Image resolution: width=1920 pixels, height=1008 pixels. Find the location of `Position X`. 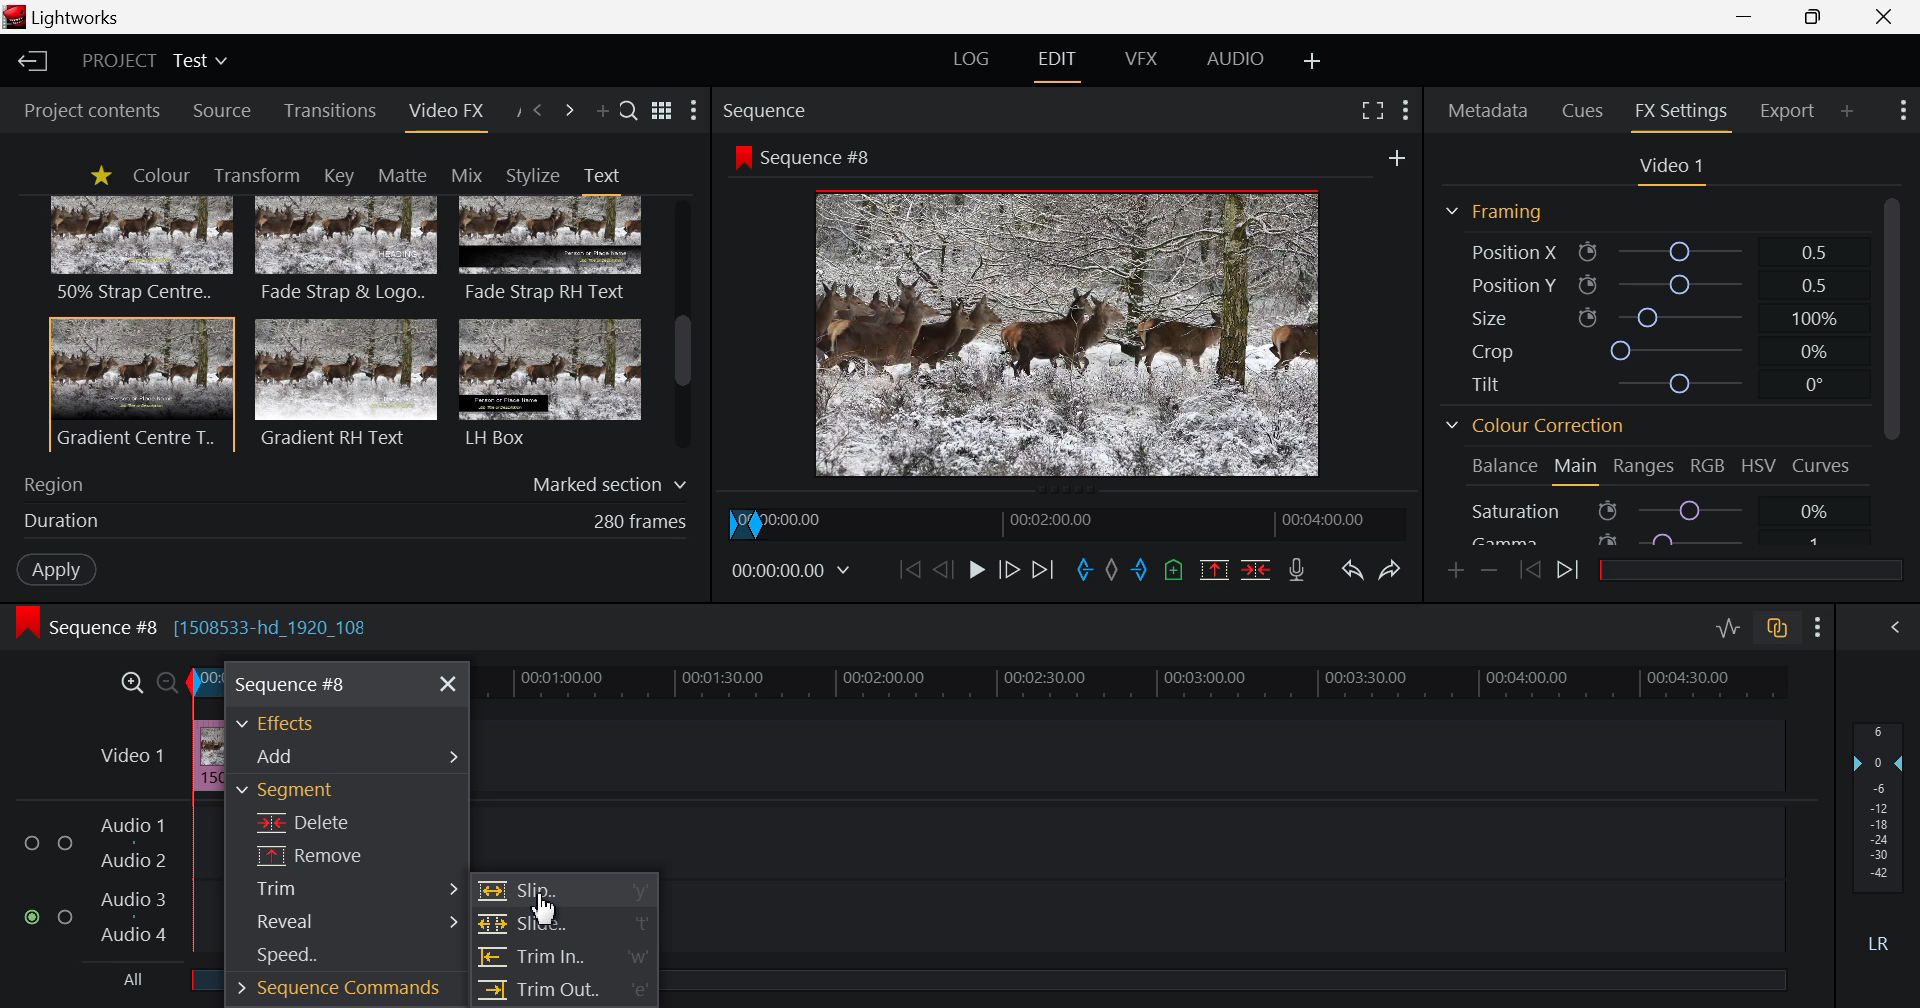

Position X is located at coordinates (1646, 253).